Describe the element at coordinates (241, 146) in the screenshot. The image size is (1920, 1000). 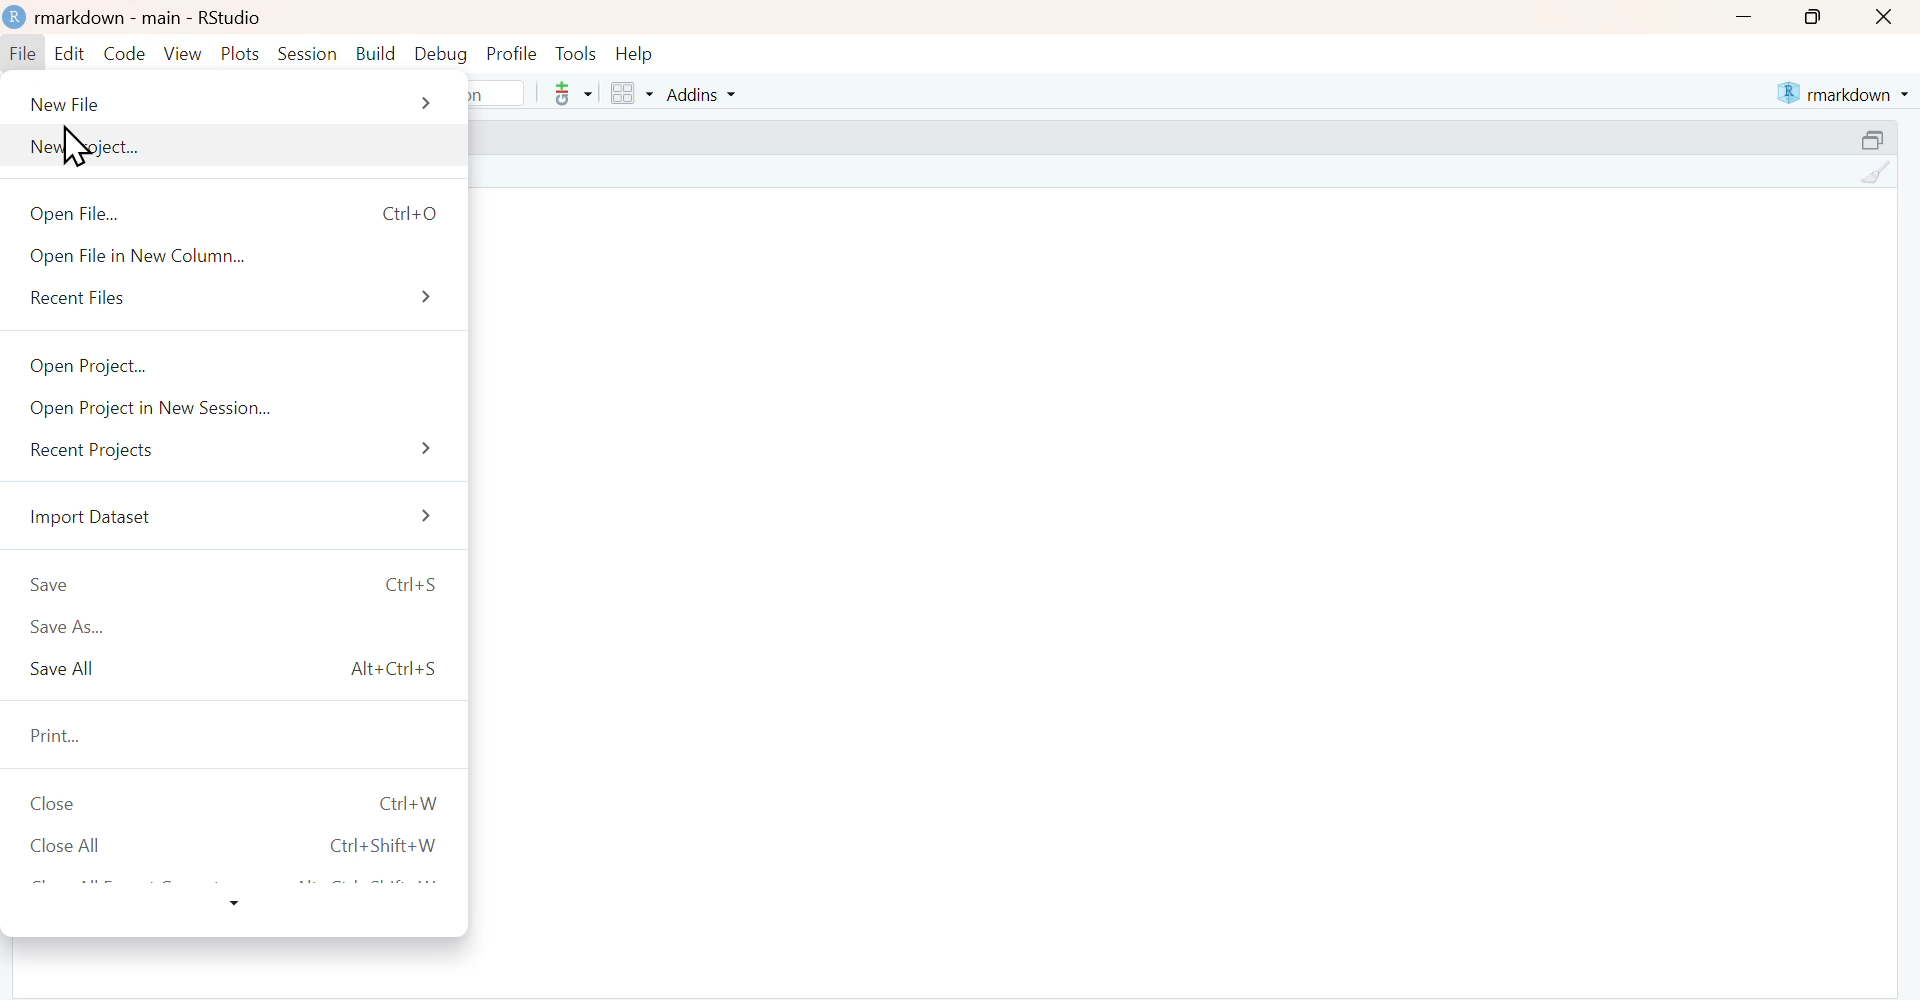
I see `new project ` at that location.